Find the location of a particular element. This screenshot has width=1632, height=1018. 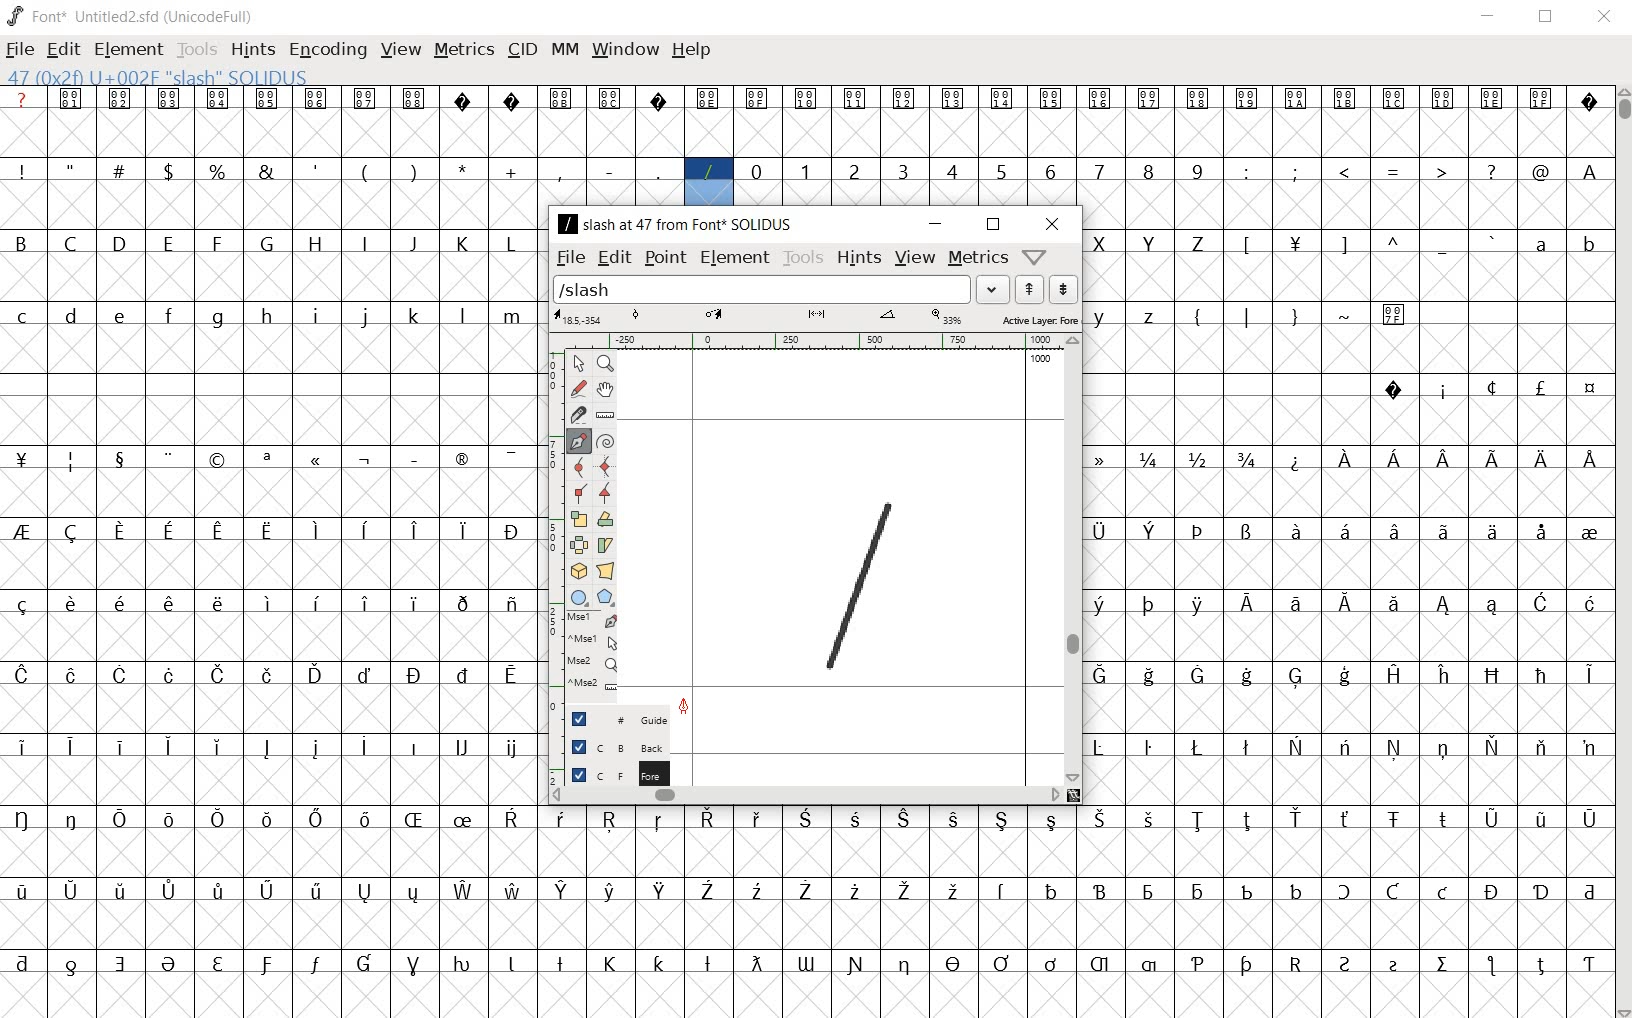

empty cells is located at coordinates (1346, 494).